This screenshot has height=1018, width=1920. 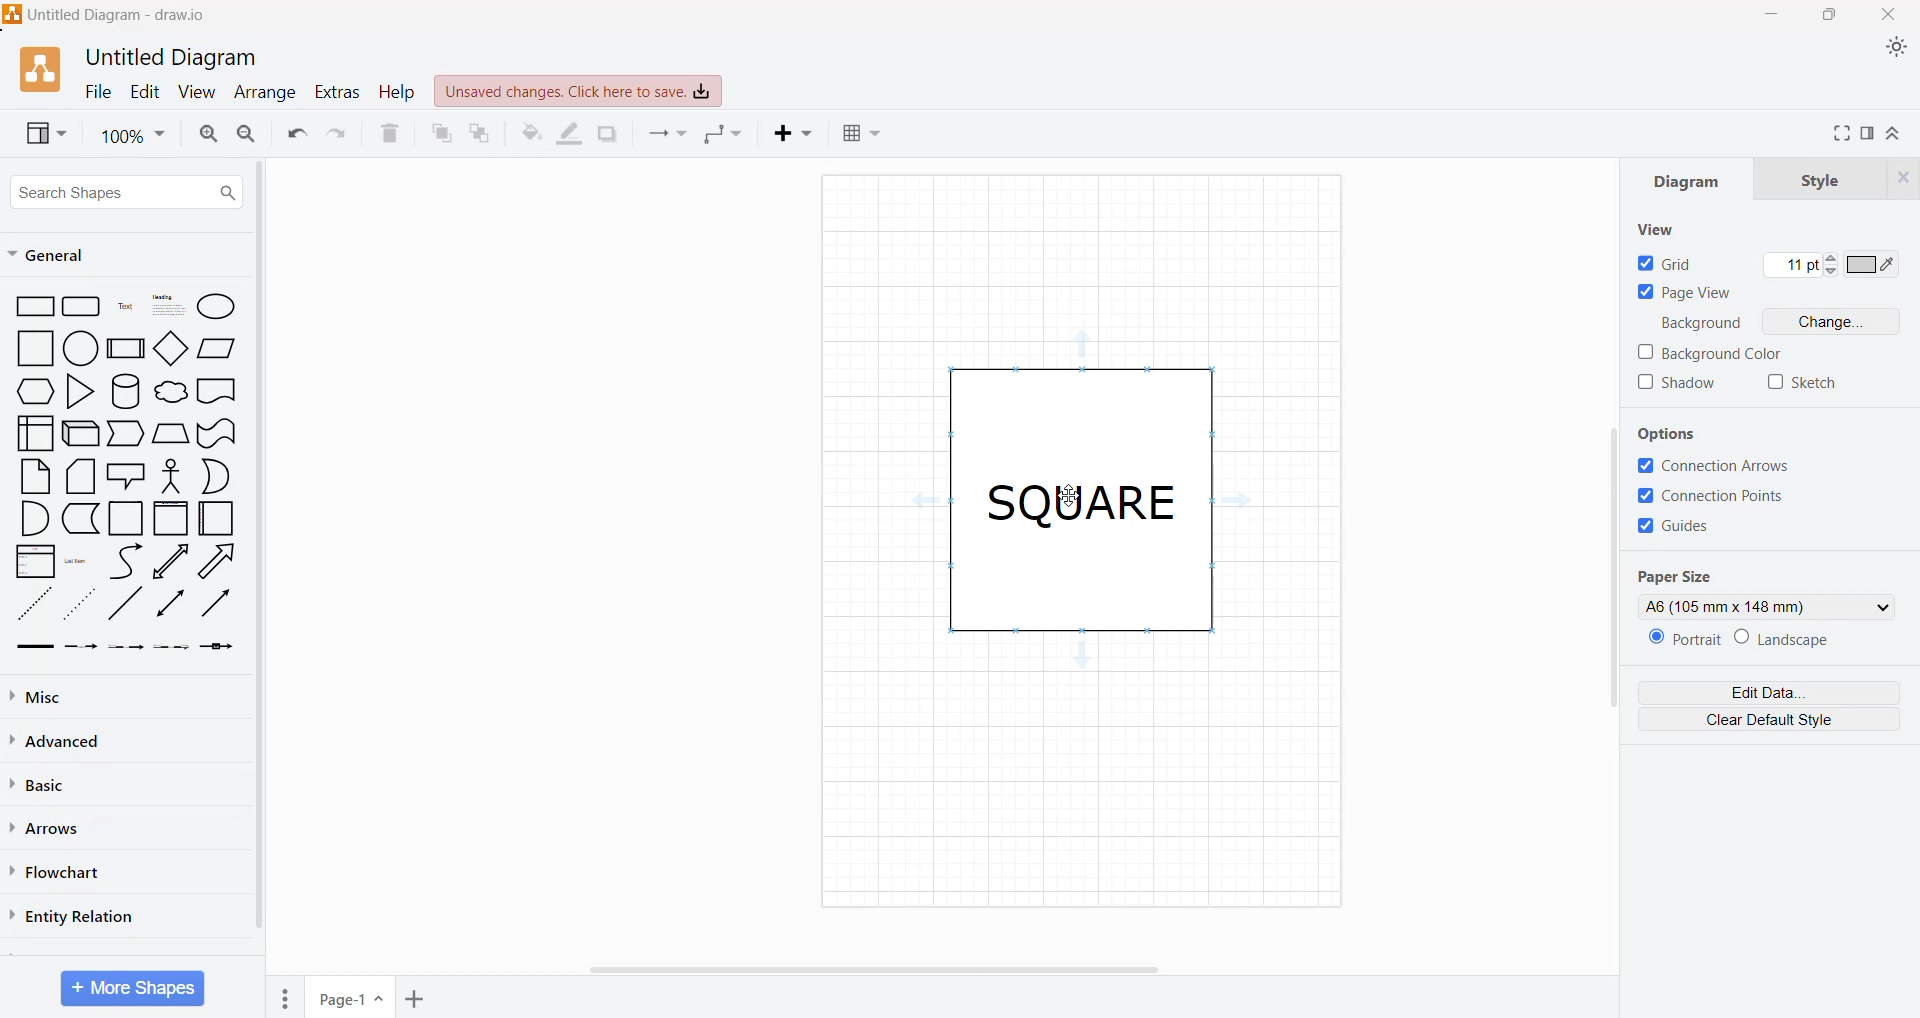 What do you see at coordinates (296, 132) in the screenshot?
I see `Undo` at bounding box center [296, 132].